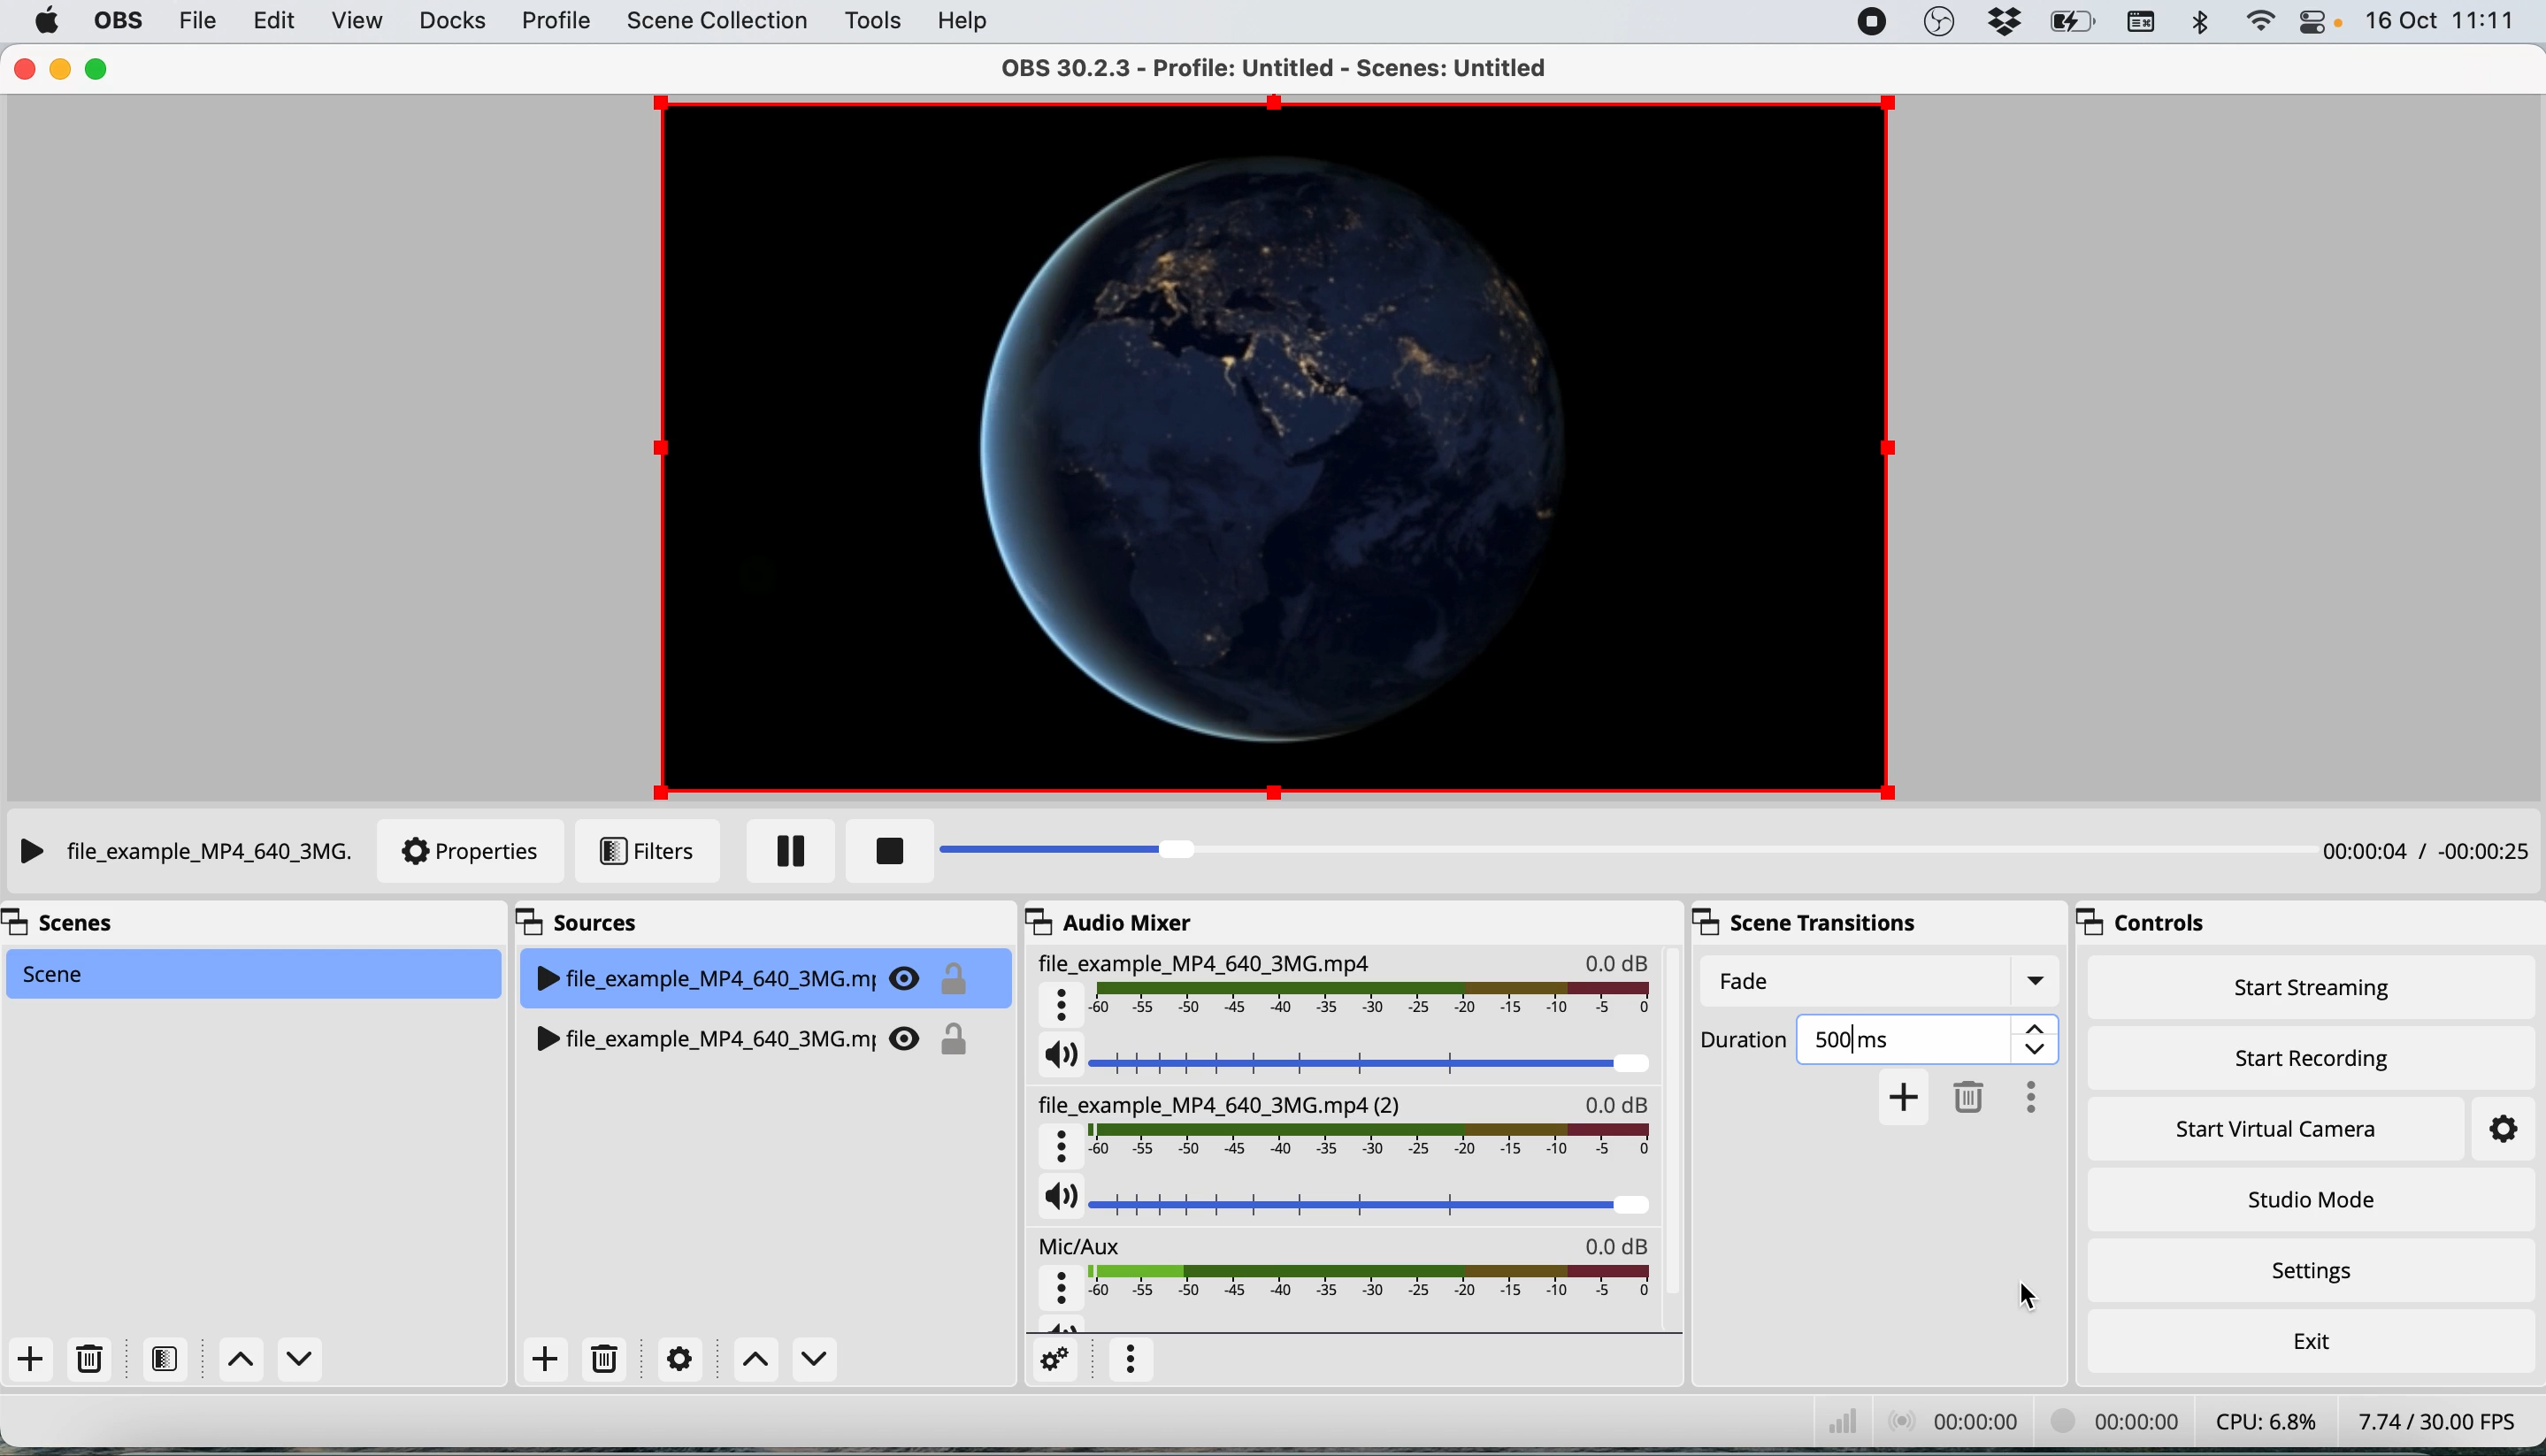 This screenshot has height=1456, width=2546. What do you see at coordinates (2424, 854) in the screenshot?
I see `timestamp` at bounding box center [2424, 854].